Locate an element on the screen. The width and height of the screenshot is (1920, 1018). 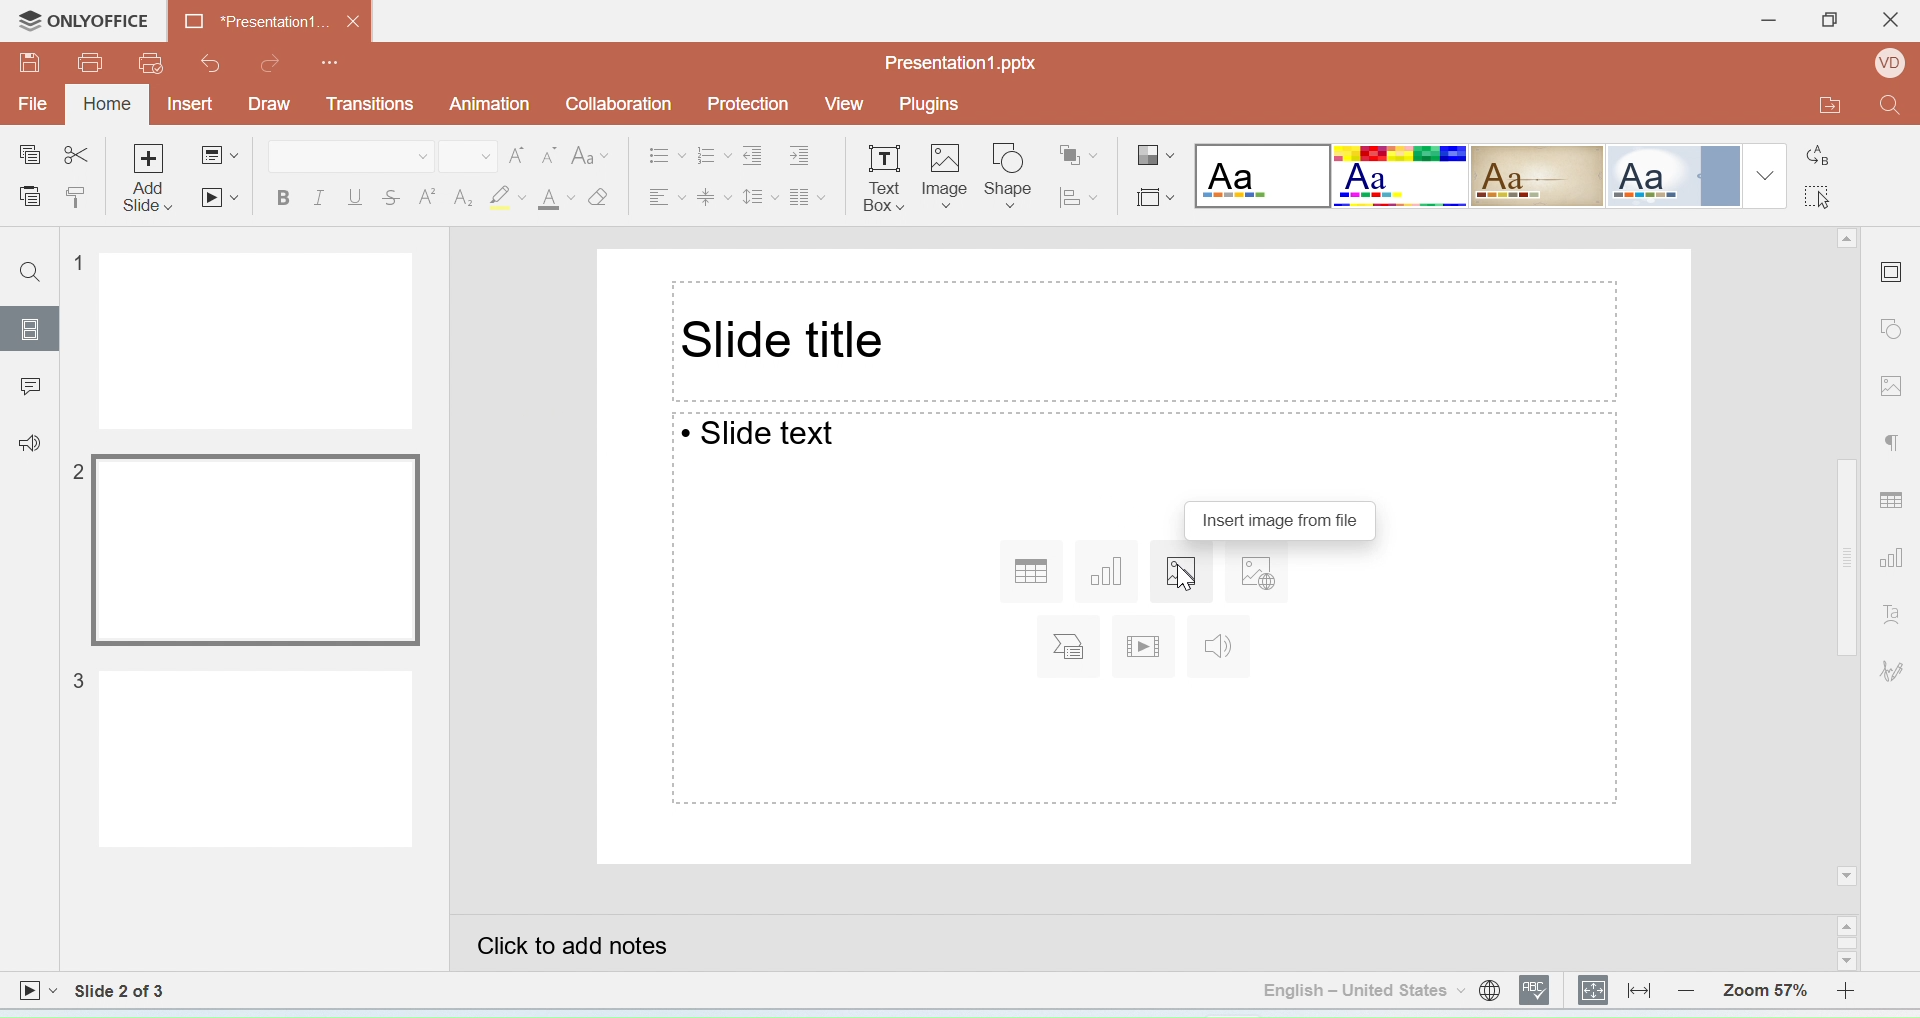
Start slideshow is located at coordinates (218, 197).